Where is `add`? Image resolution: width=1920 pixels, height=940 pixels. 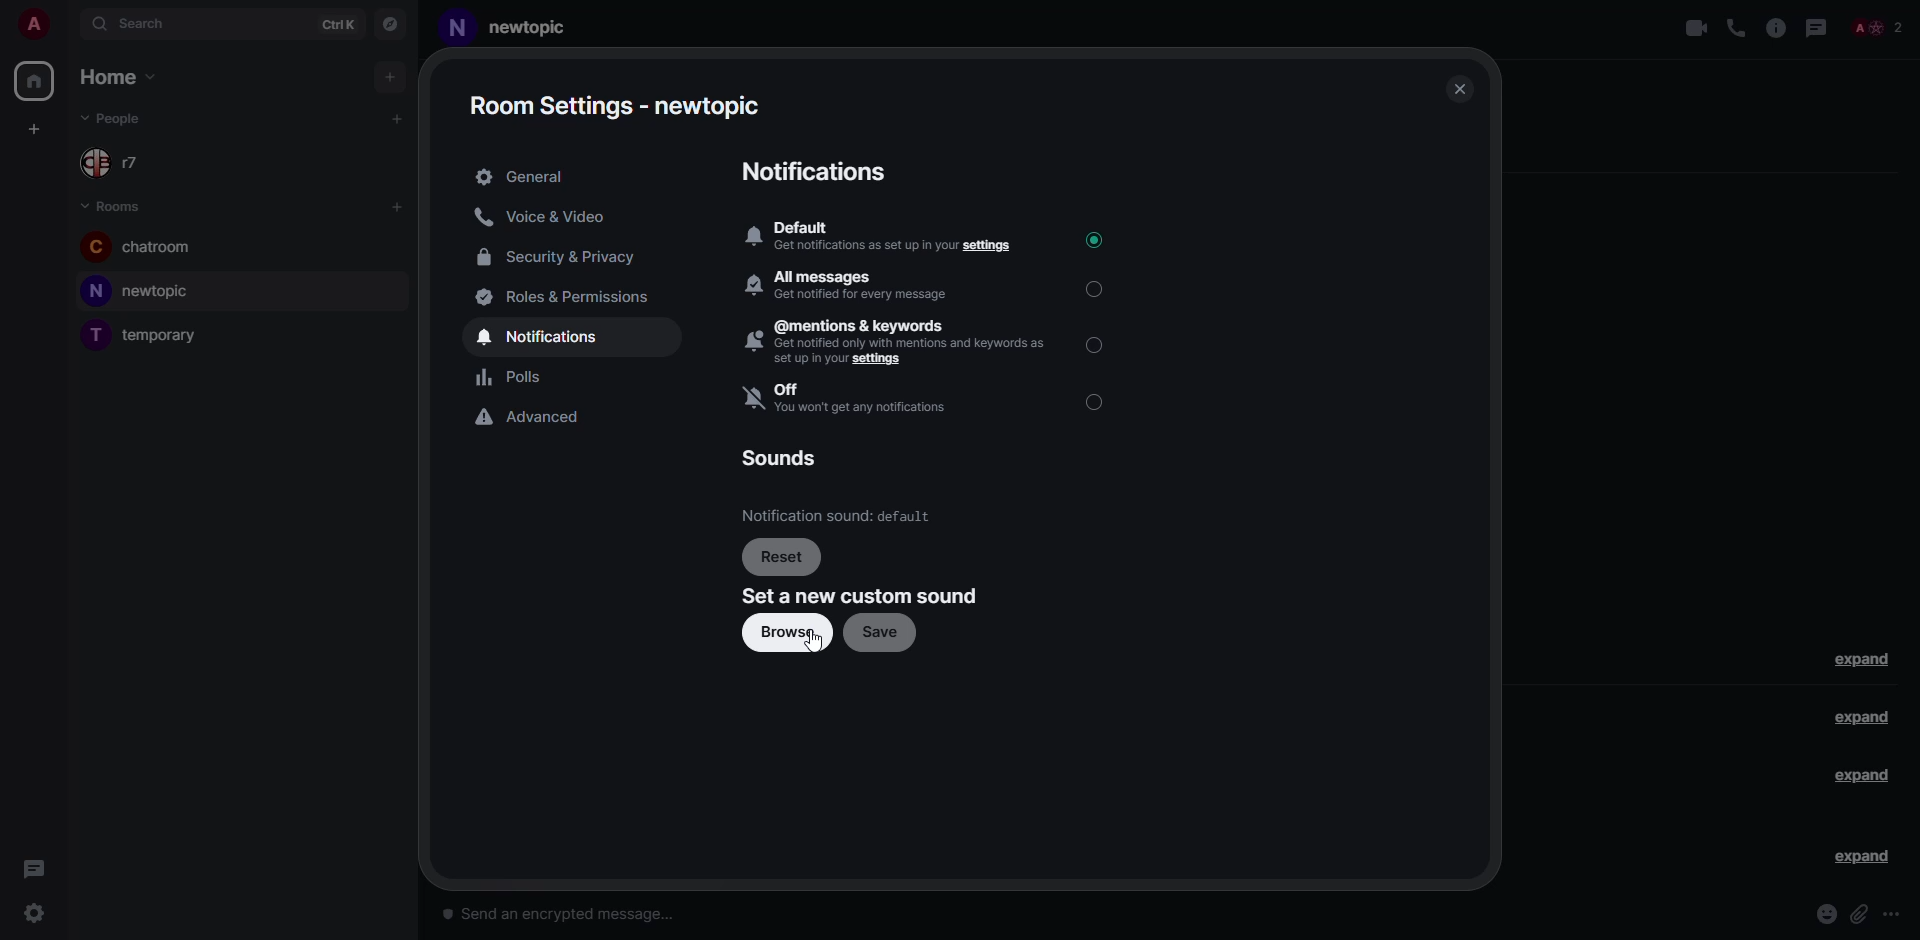
add is located at coordinates (397, 116).